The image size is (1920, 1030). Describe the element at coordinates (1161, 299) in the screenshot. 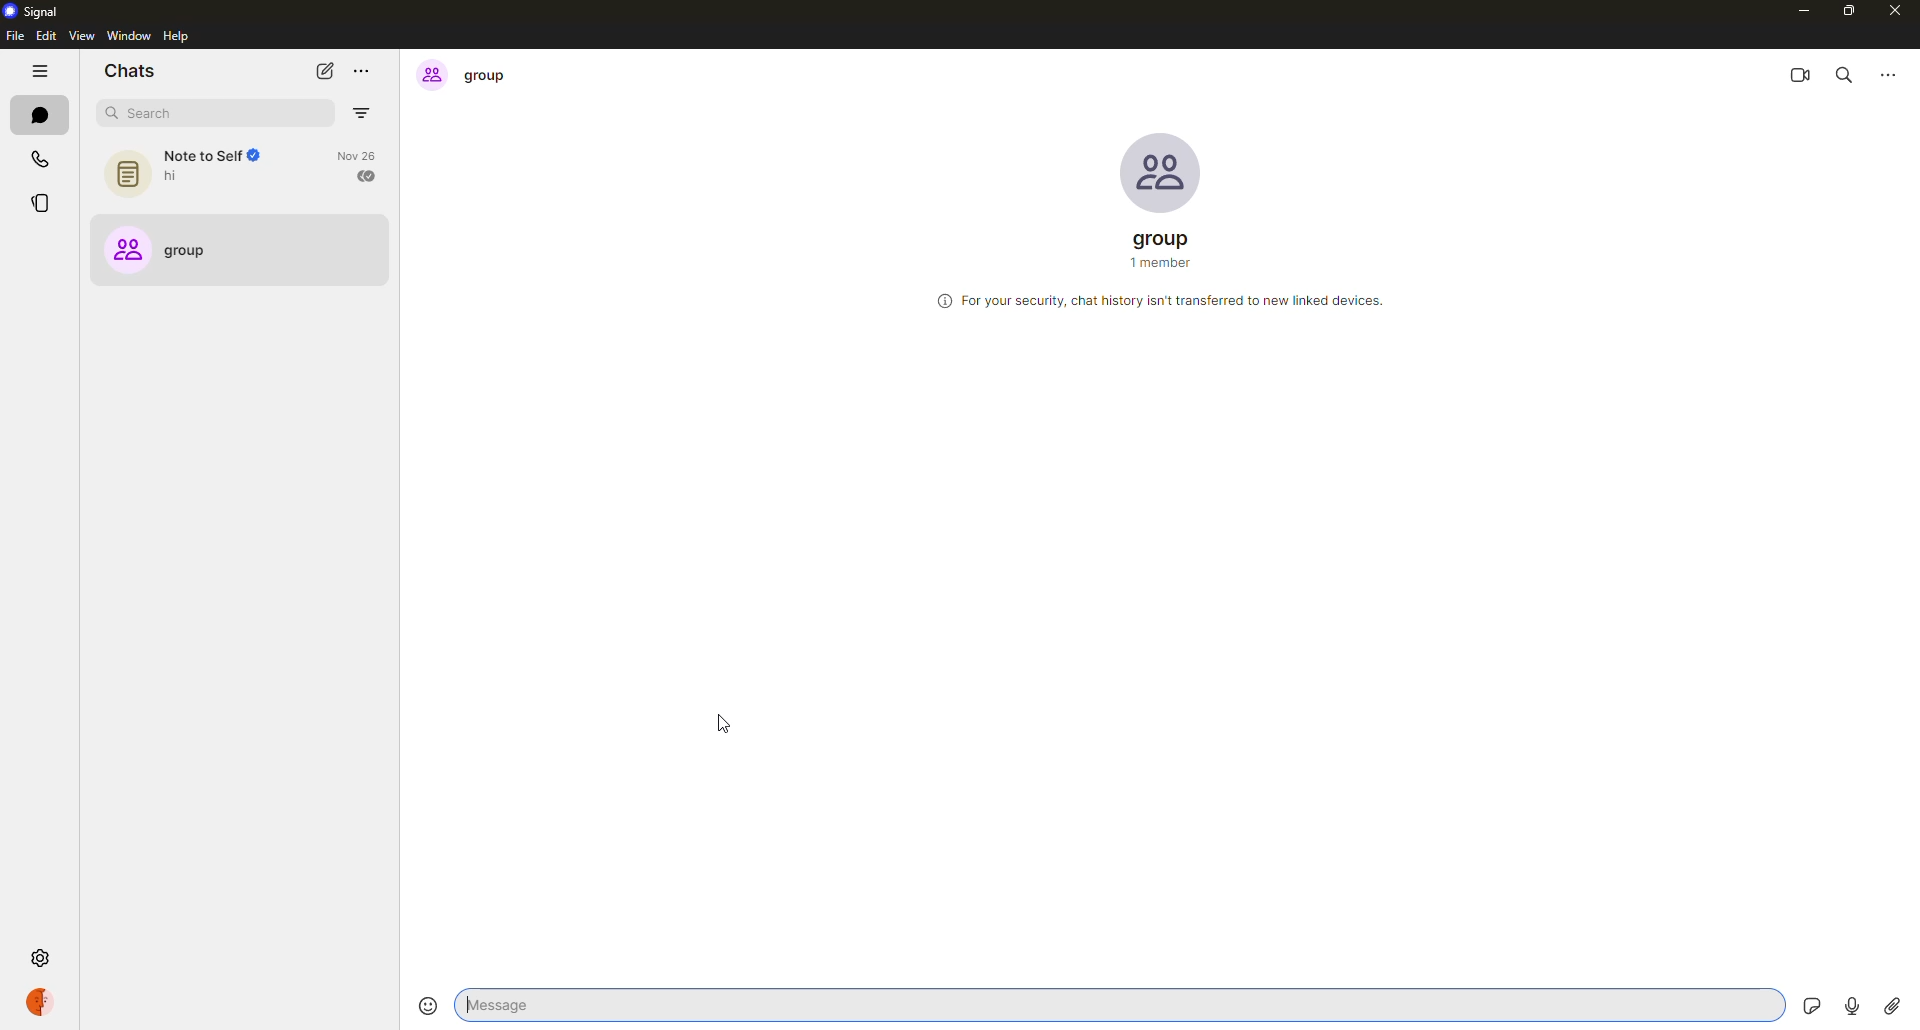

I see `info` at that location.